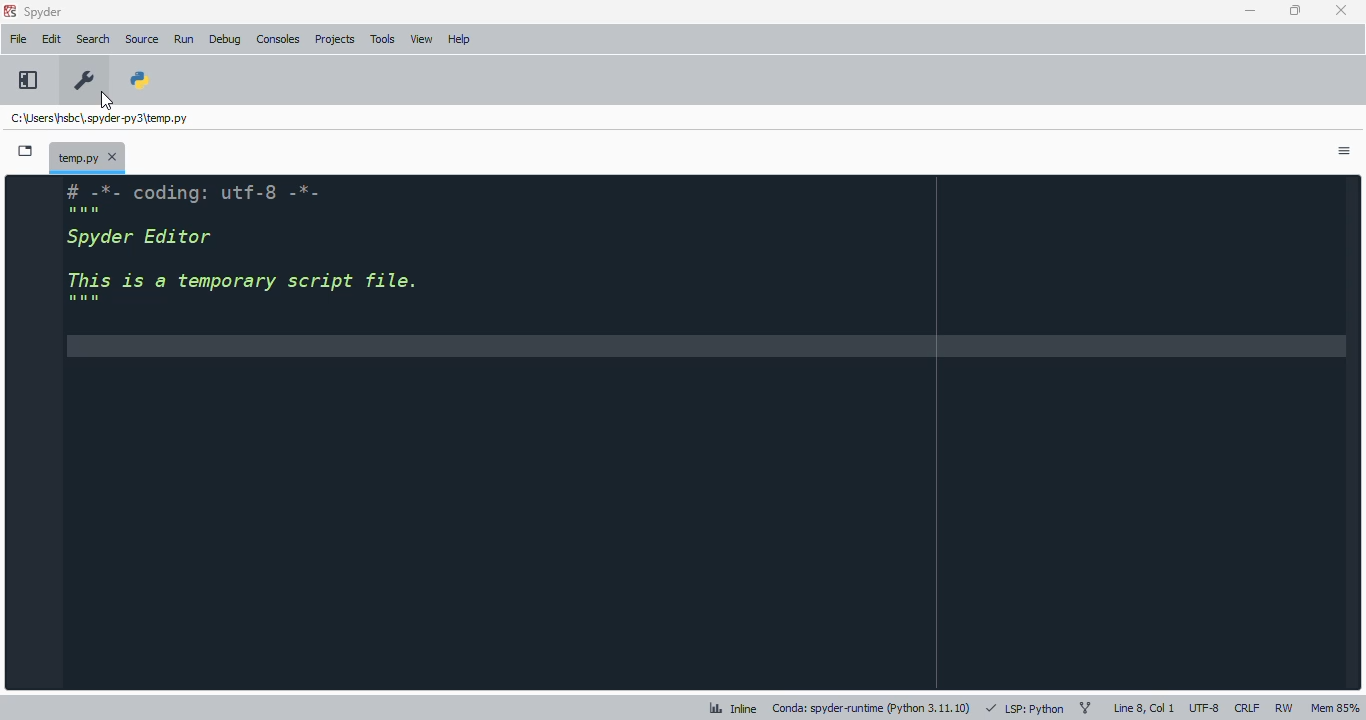 The width and height of the screenshot is (1366, 720). I want to click on PYTHONPATH manager, so click(138, 80).